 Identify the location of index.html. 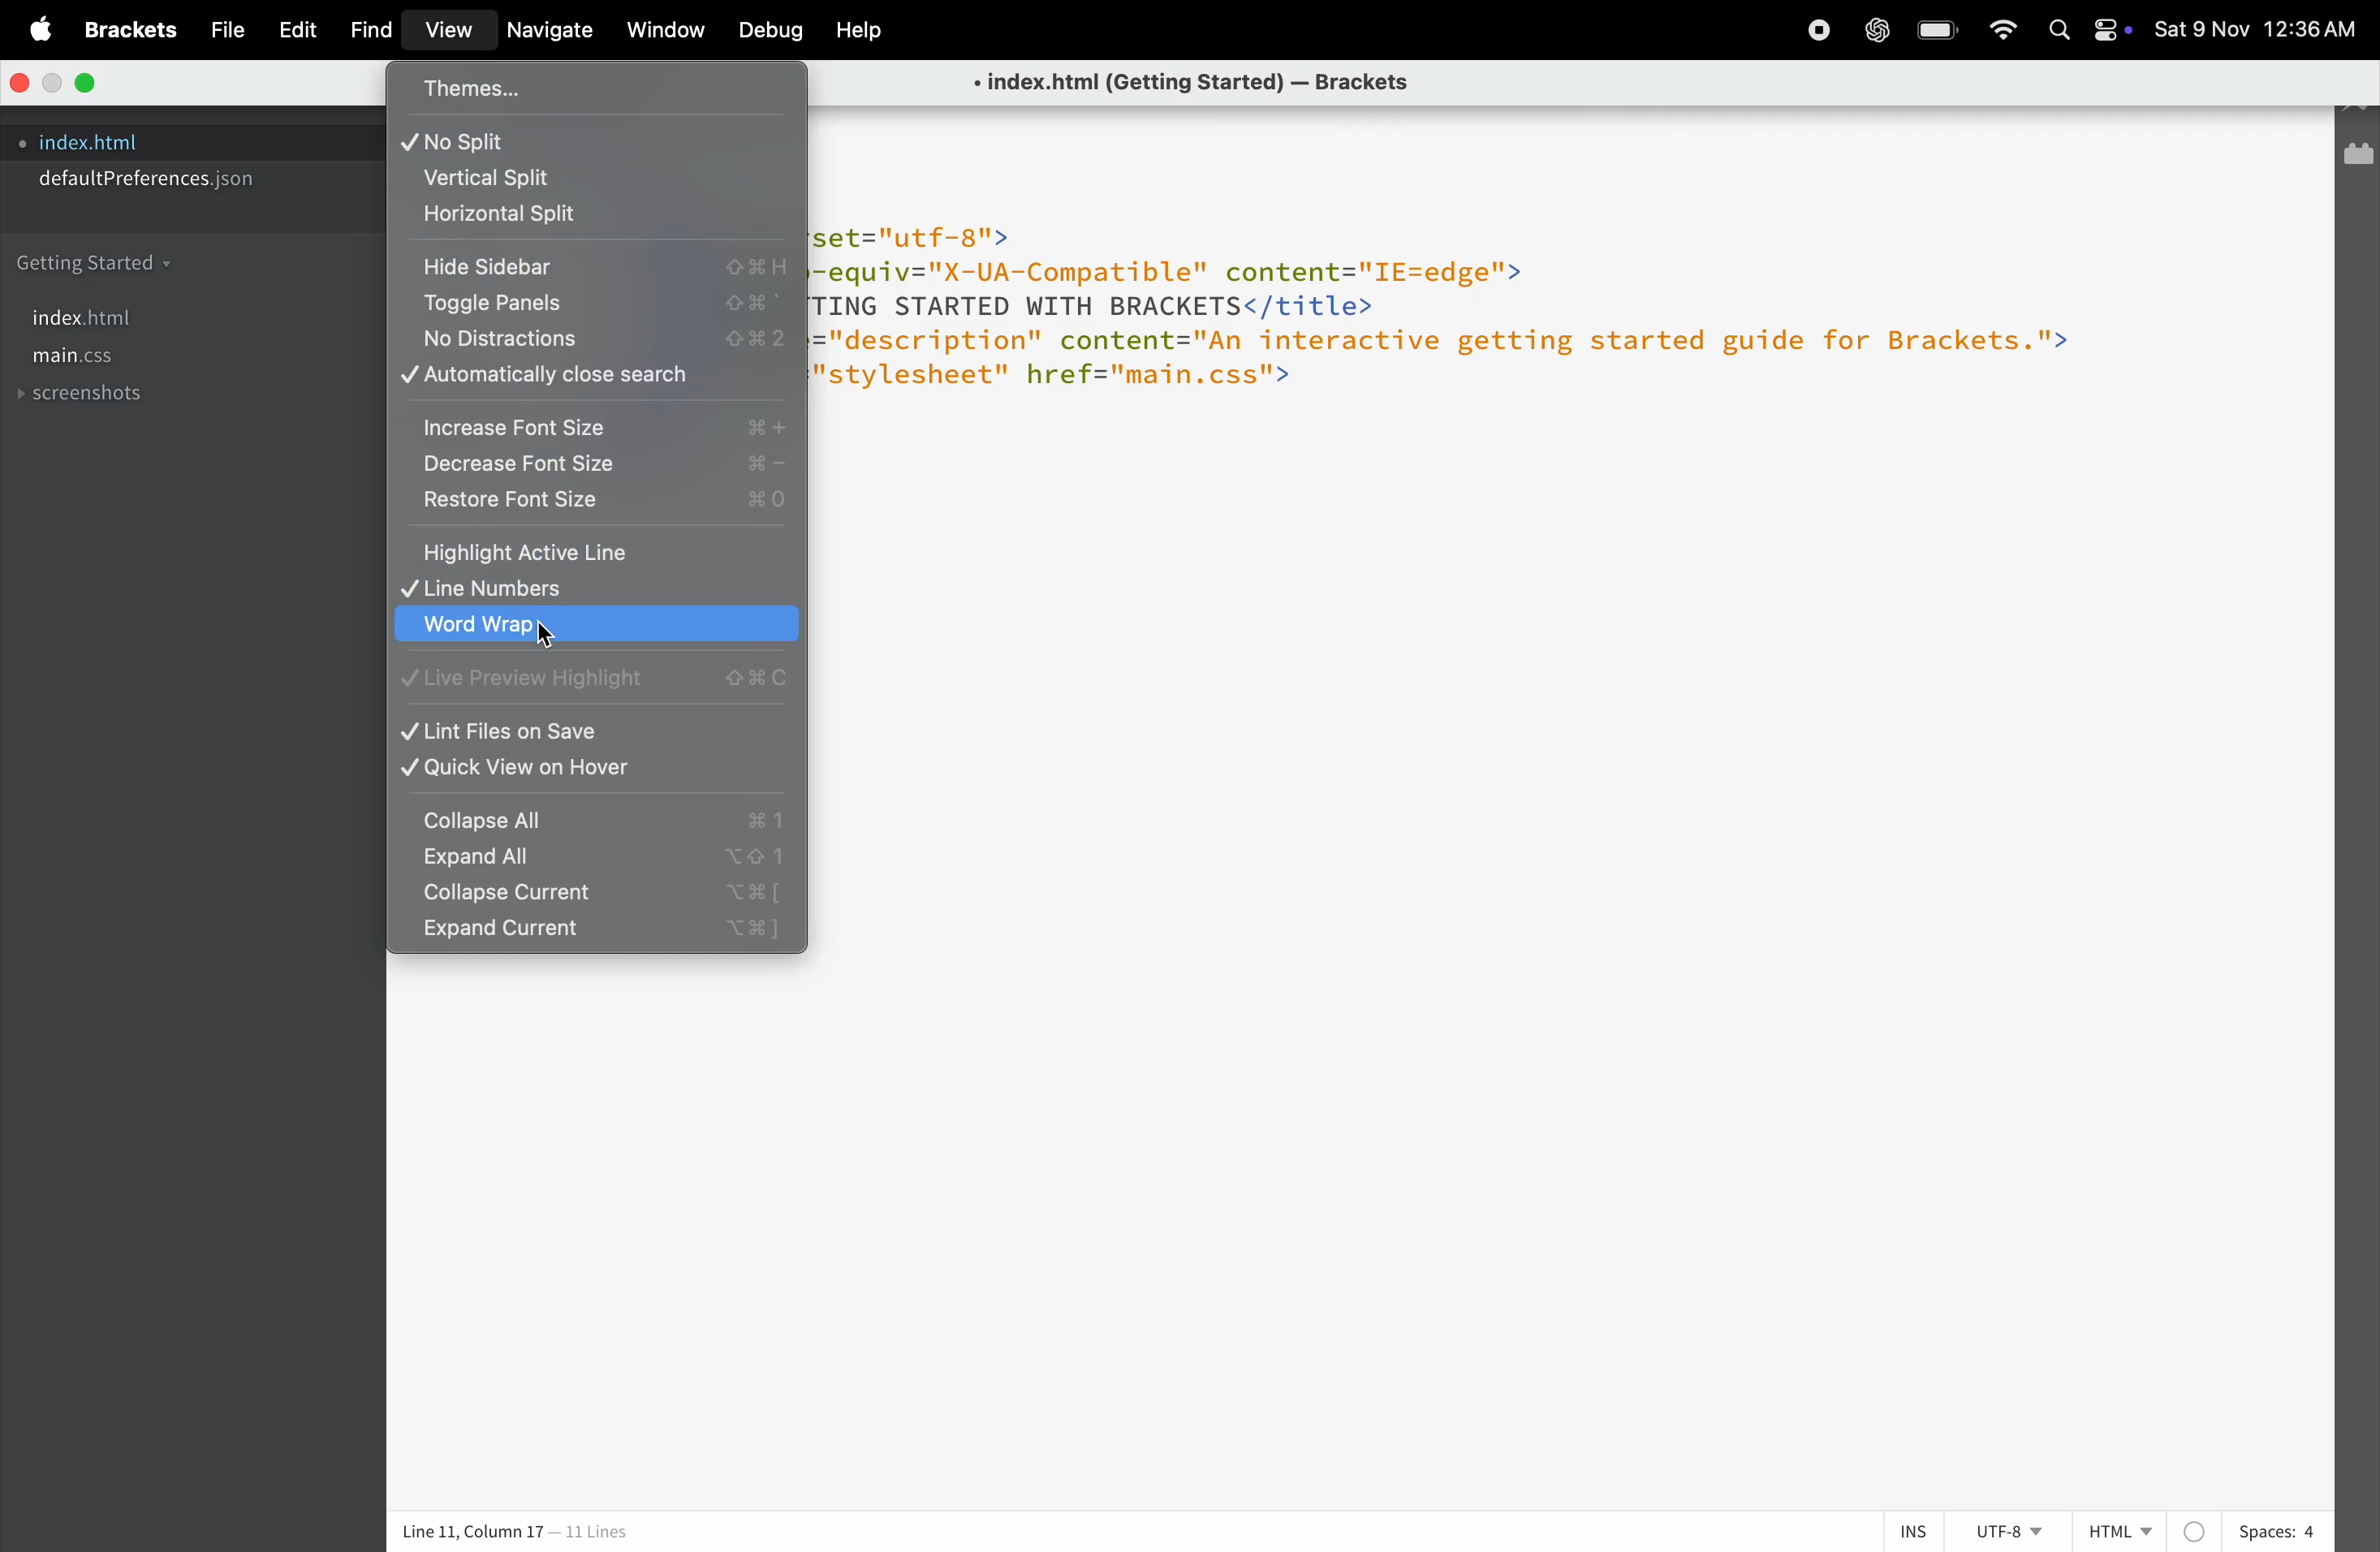
(94, 142).